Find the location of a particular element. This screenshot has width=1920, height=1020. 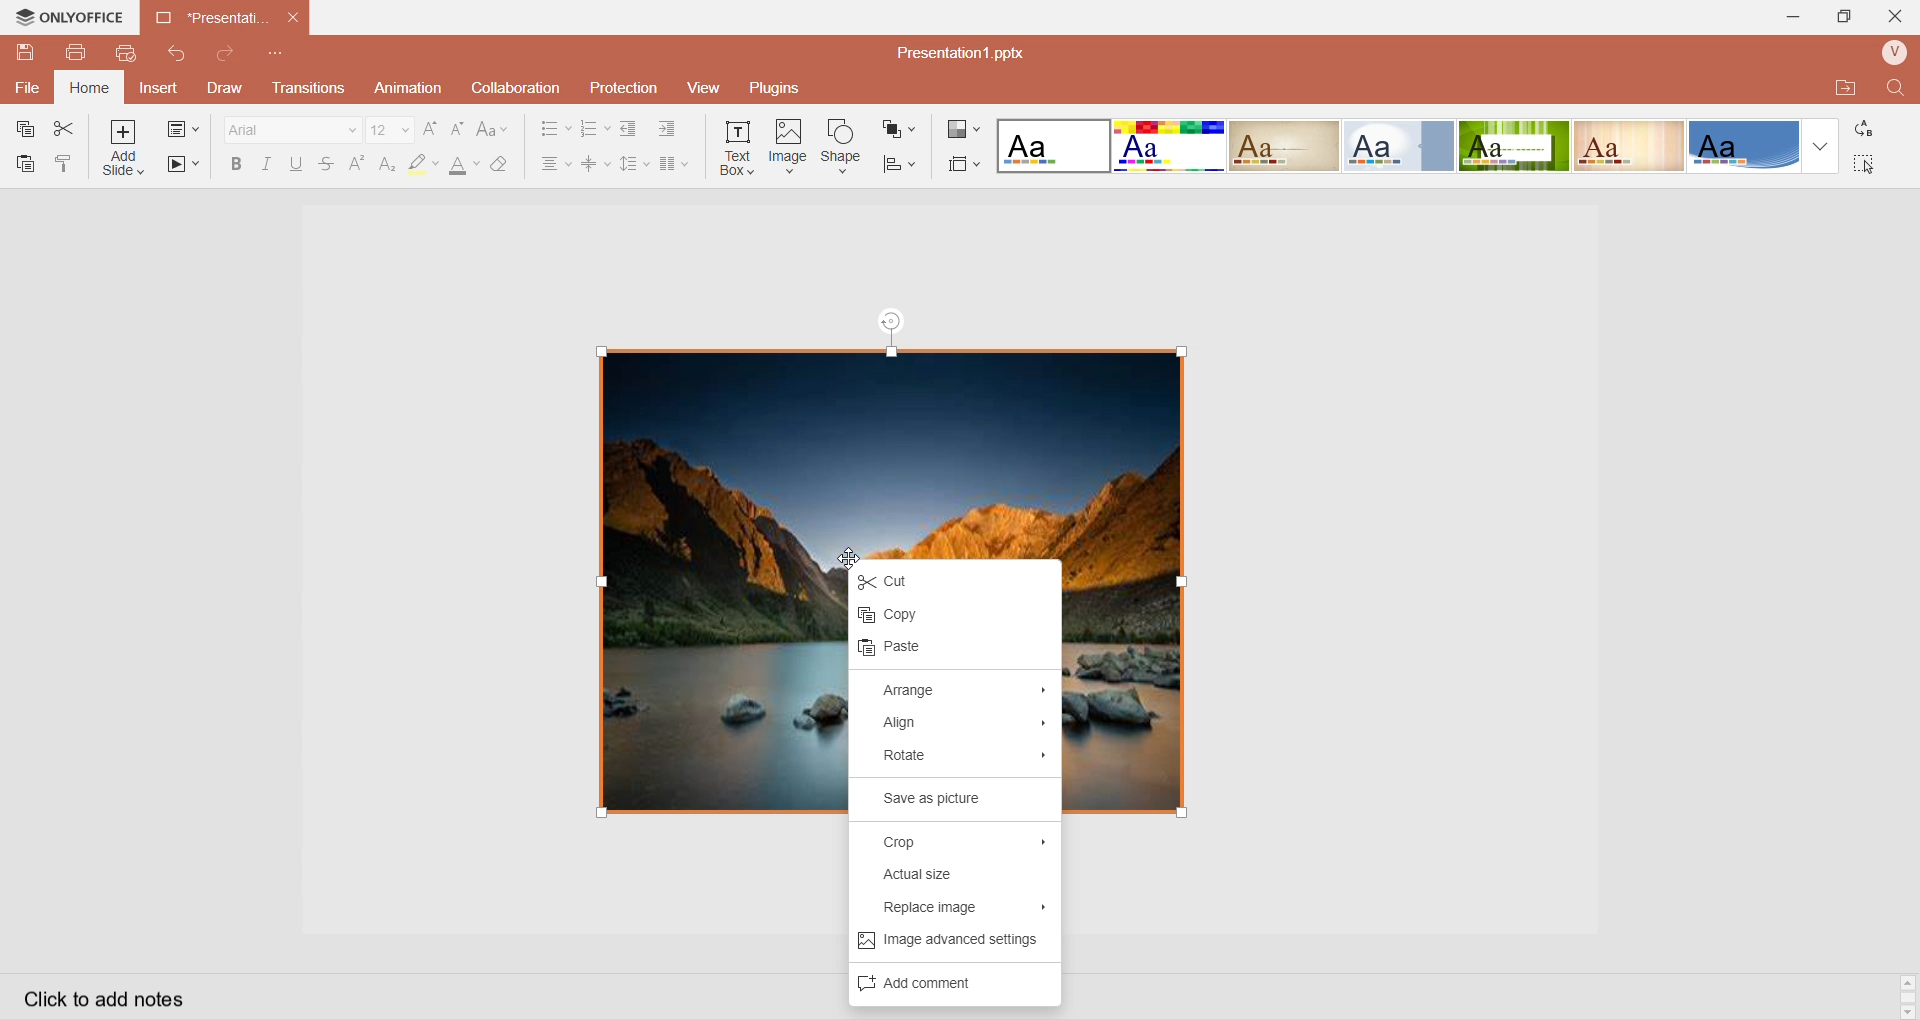

Open Quick File Location is located at coordinates (1846, 88).